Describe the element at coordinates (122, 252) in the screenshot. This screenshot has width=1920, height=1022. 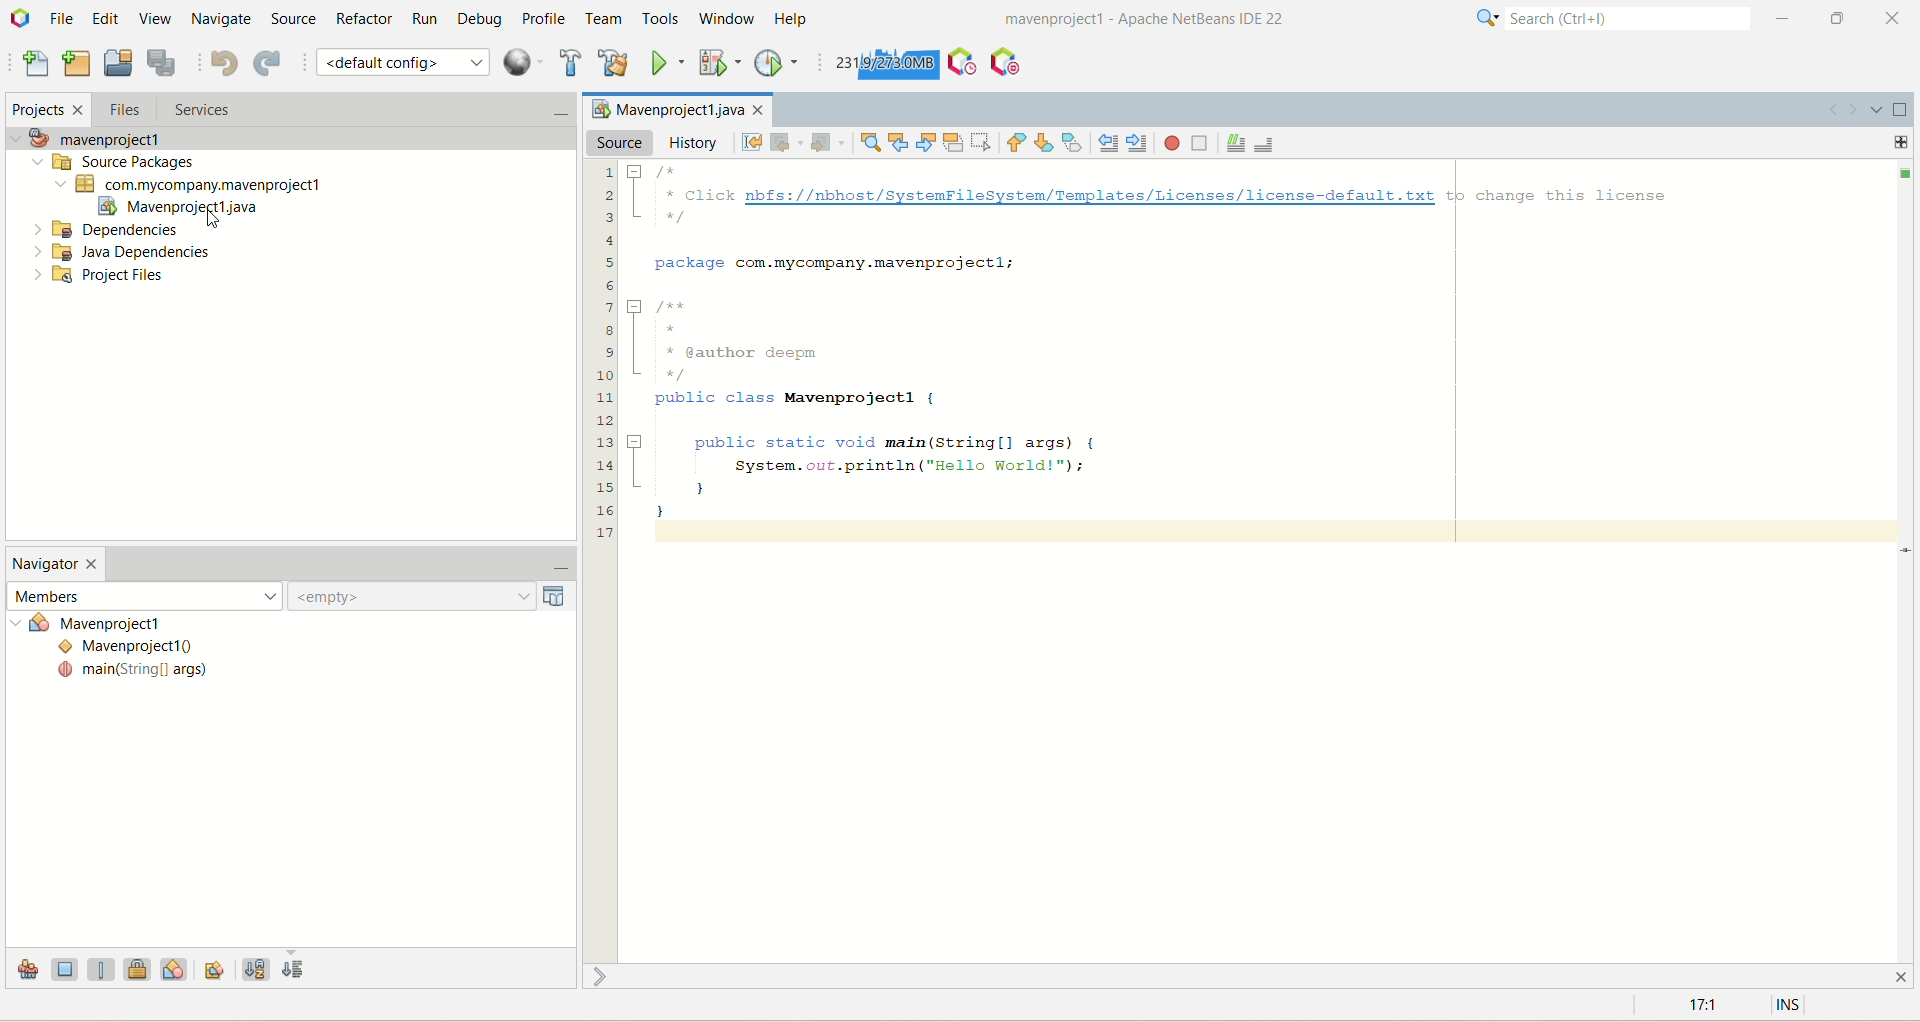
I see `Java dependencies` at that location.